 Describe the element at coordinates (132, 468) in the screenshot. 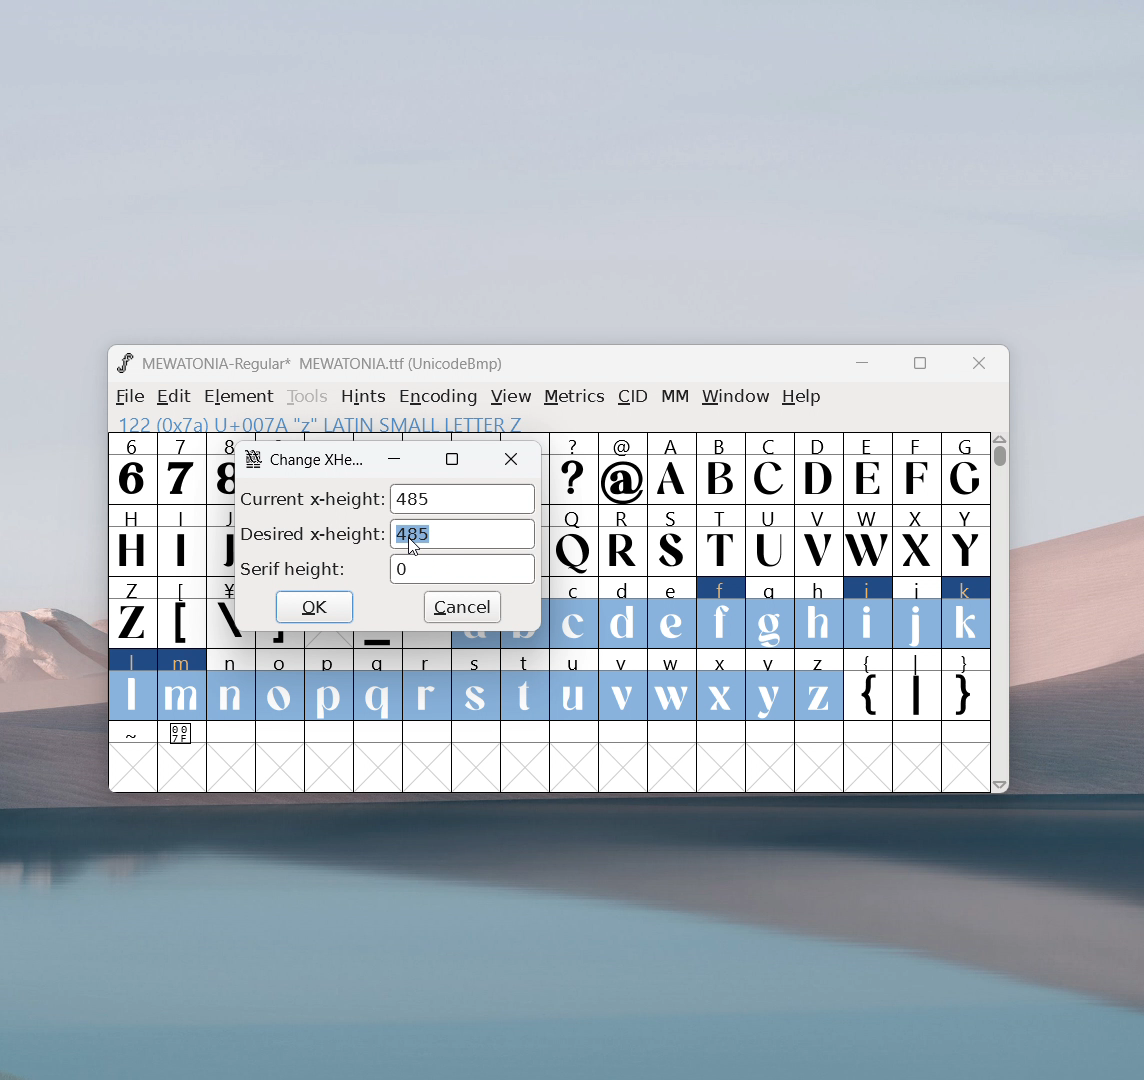

I see `6` at that location.